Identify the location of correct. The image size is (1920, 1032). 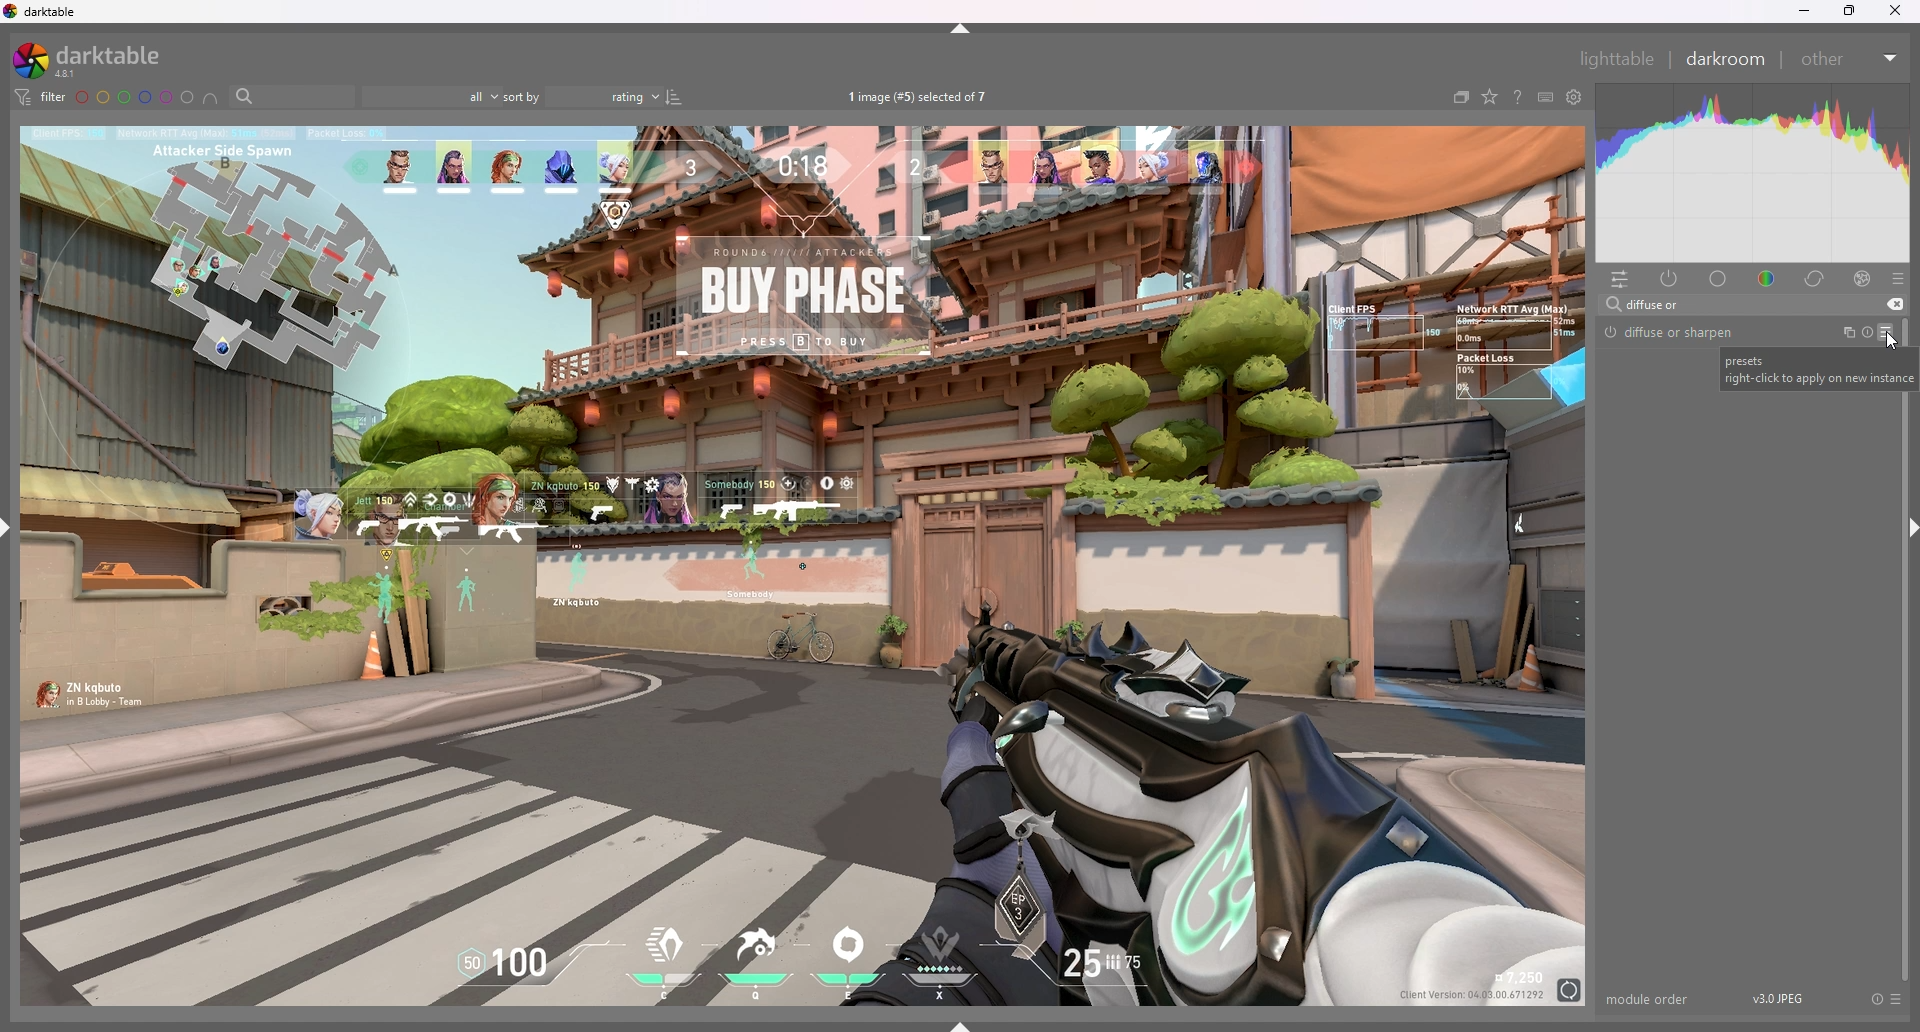
(1816, 278).